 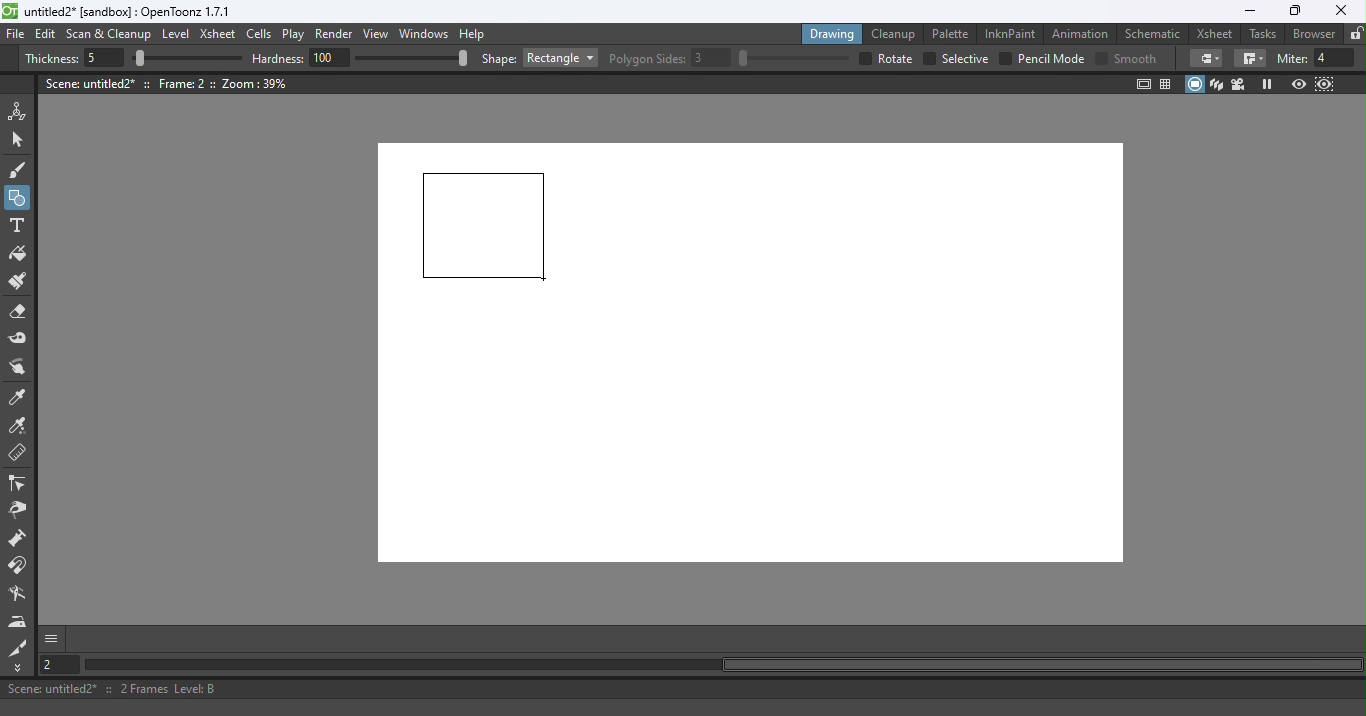 I want to click on View, so click(x=379, y=36).